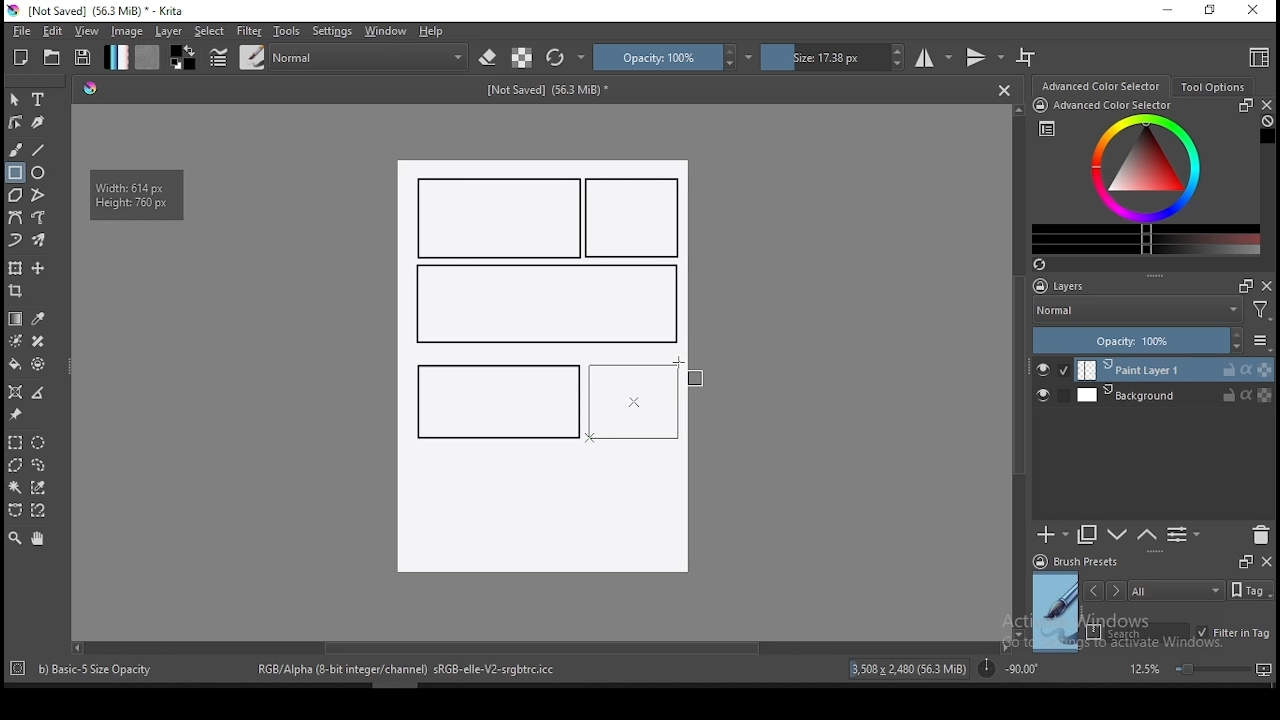 The width and height of the screenshot is (1280, 720). I want to click on elliptical selection tool, so click(38, 443).